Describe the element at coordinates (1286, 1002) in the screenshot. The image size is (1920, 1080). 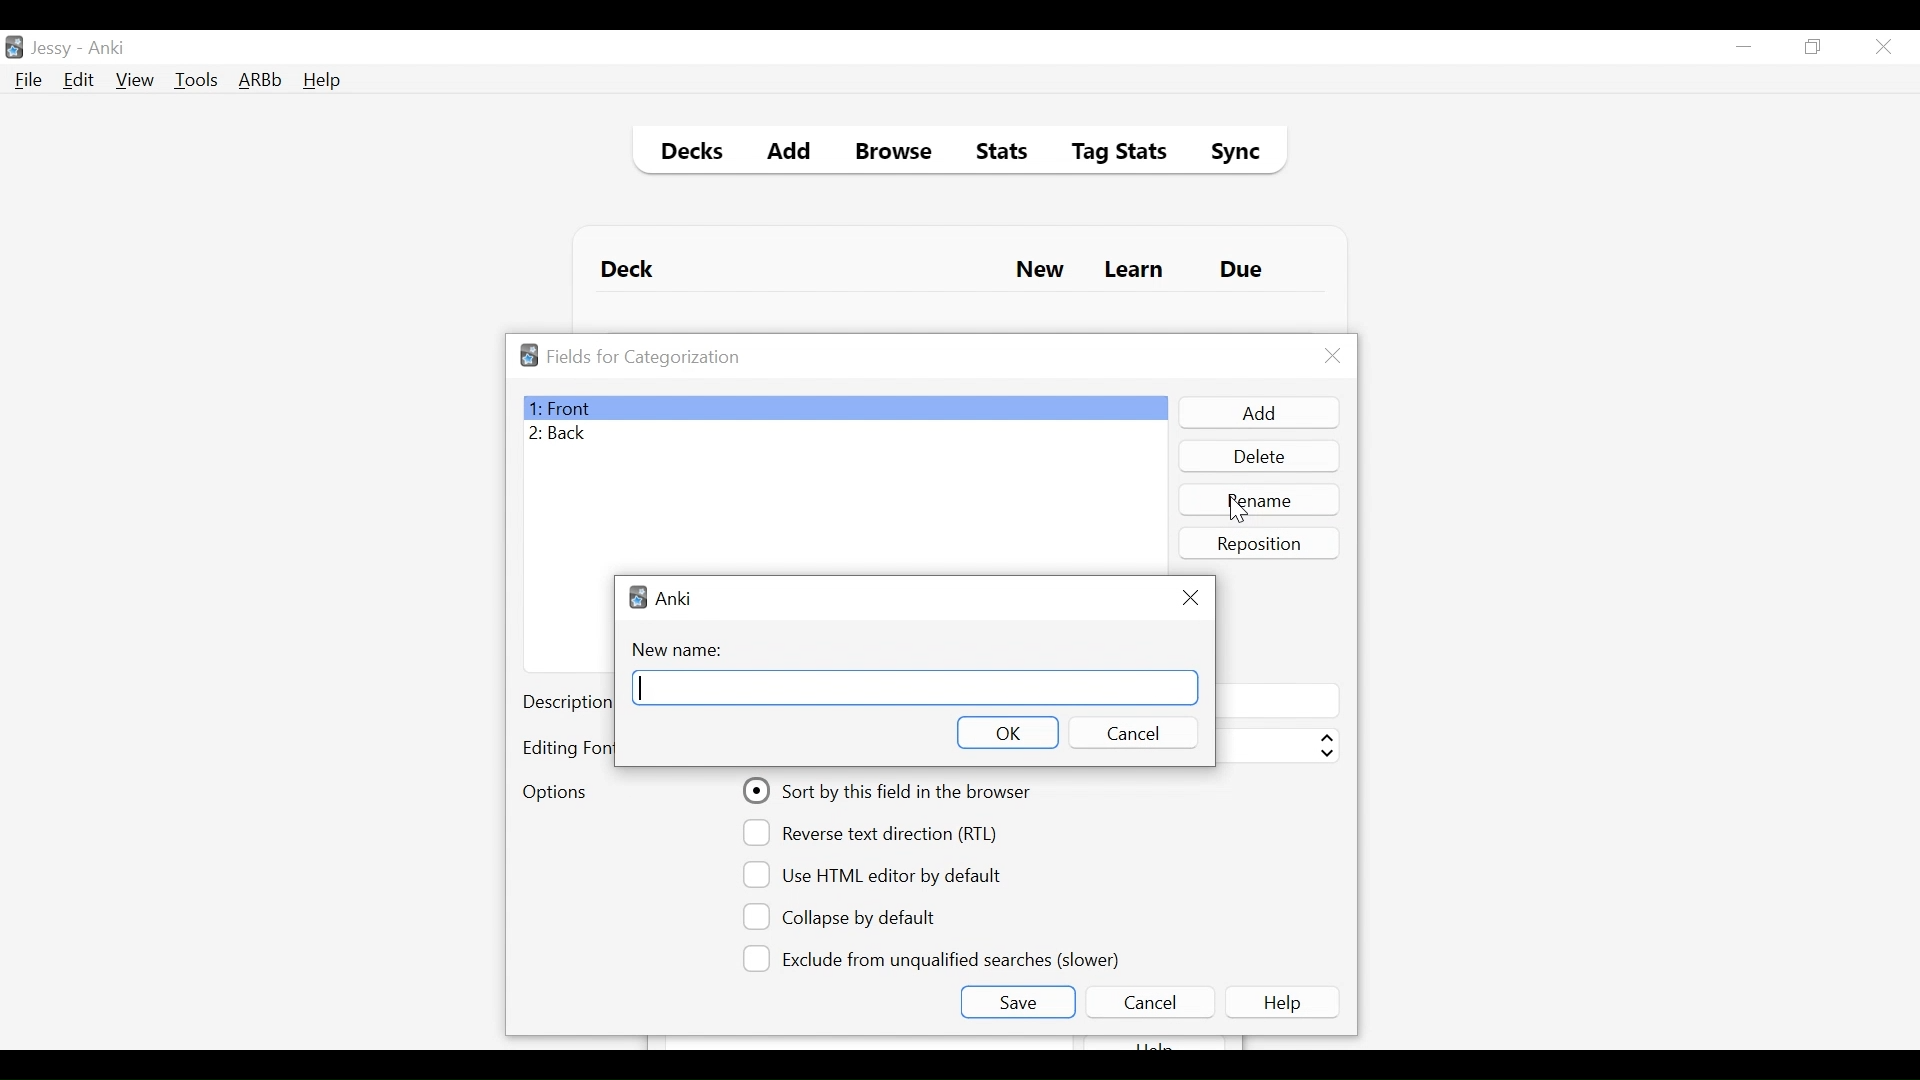
I see `Help` at that location.